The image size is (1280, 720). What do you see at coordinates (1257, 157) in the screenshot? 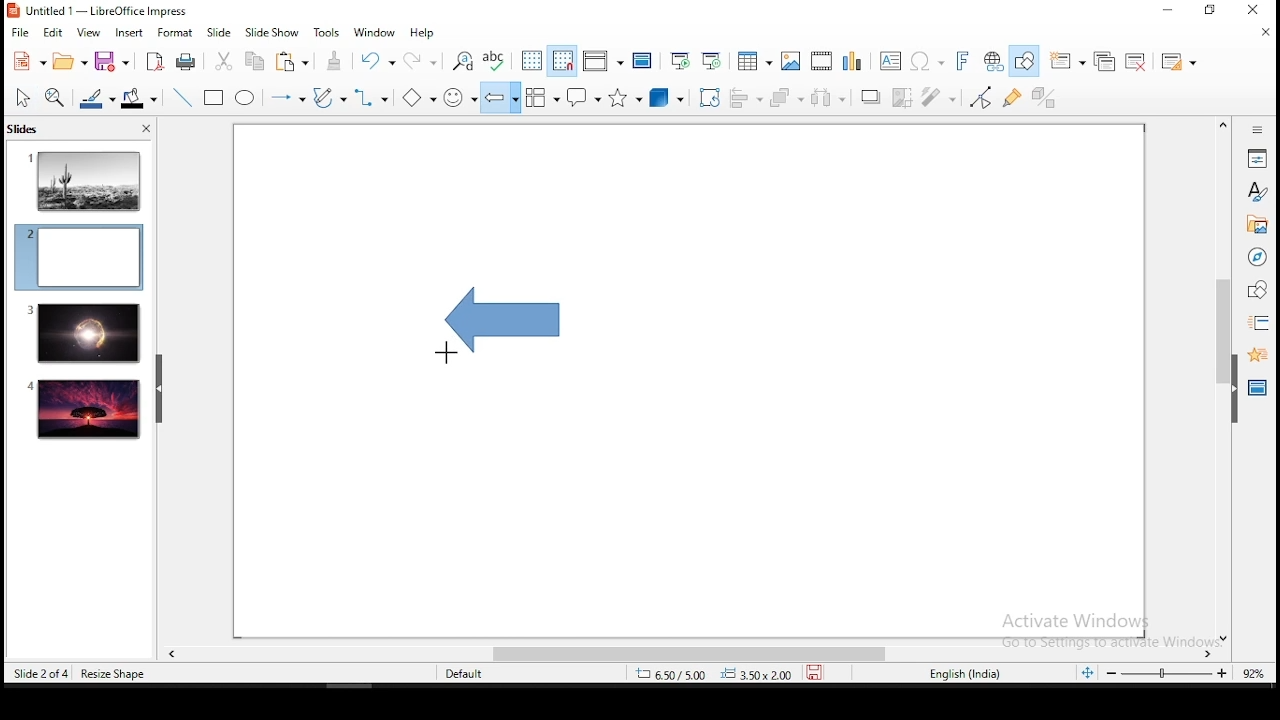
I see `properties` at bounding box center [1257, 157].